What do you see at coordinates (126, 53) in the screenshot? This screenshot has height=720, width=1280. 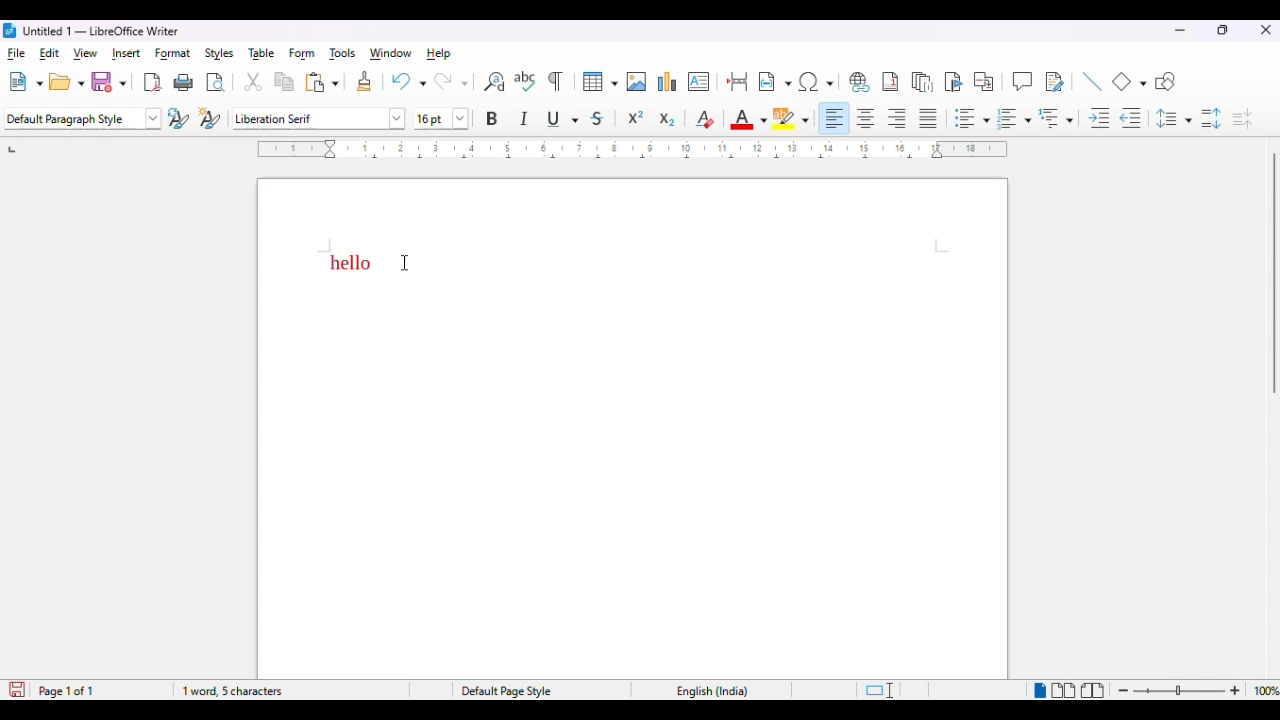 I see `insert` at bounding box center [126, 53].